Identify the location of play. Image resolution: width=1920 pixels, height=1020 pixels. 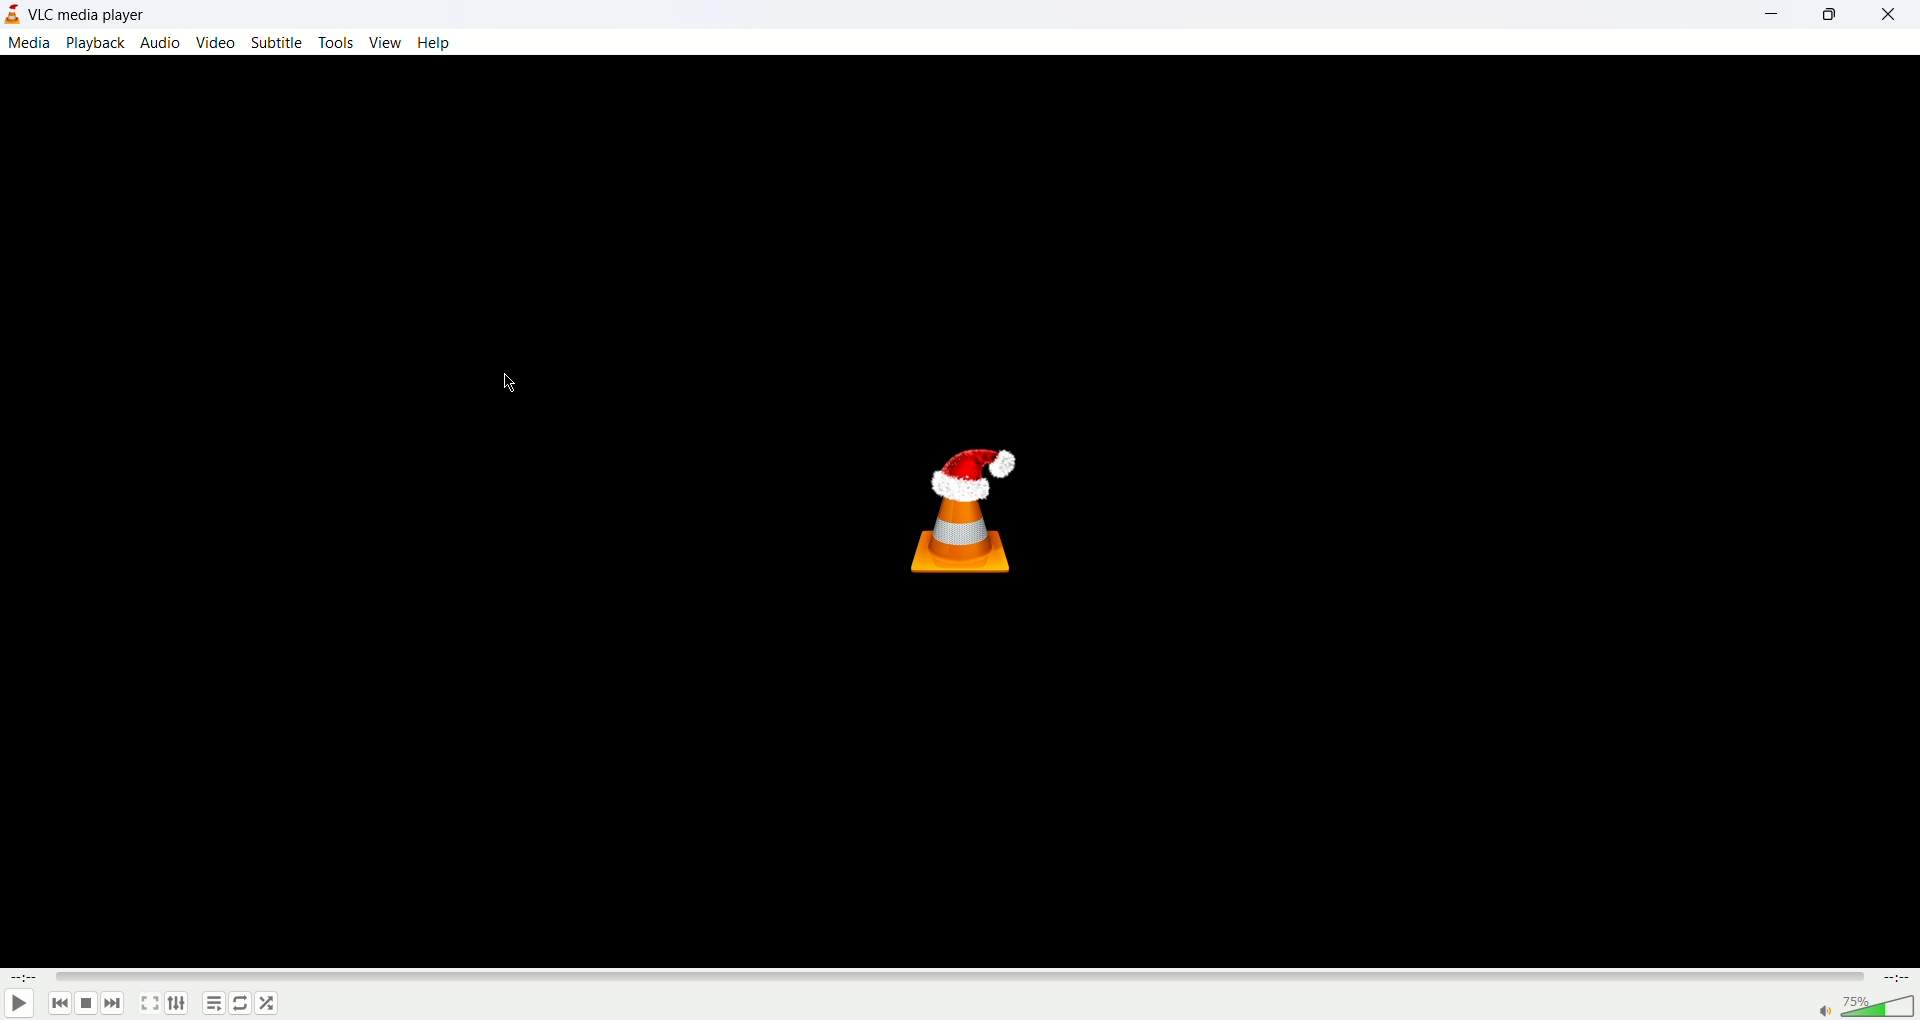
(21, 1002).